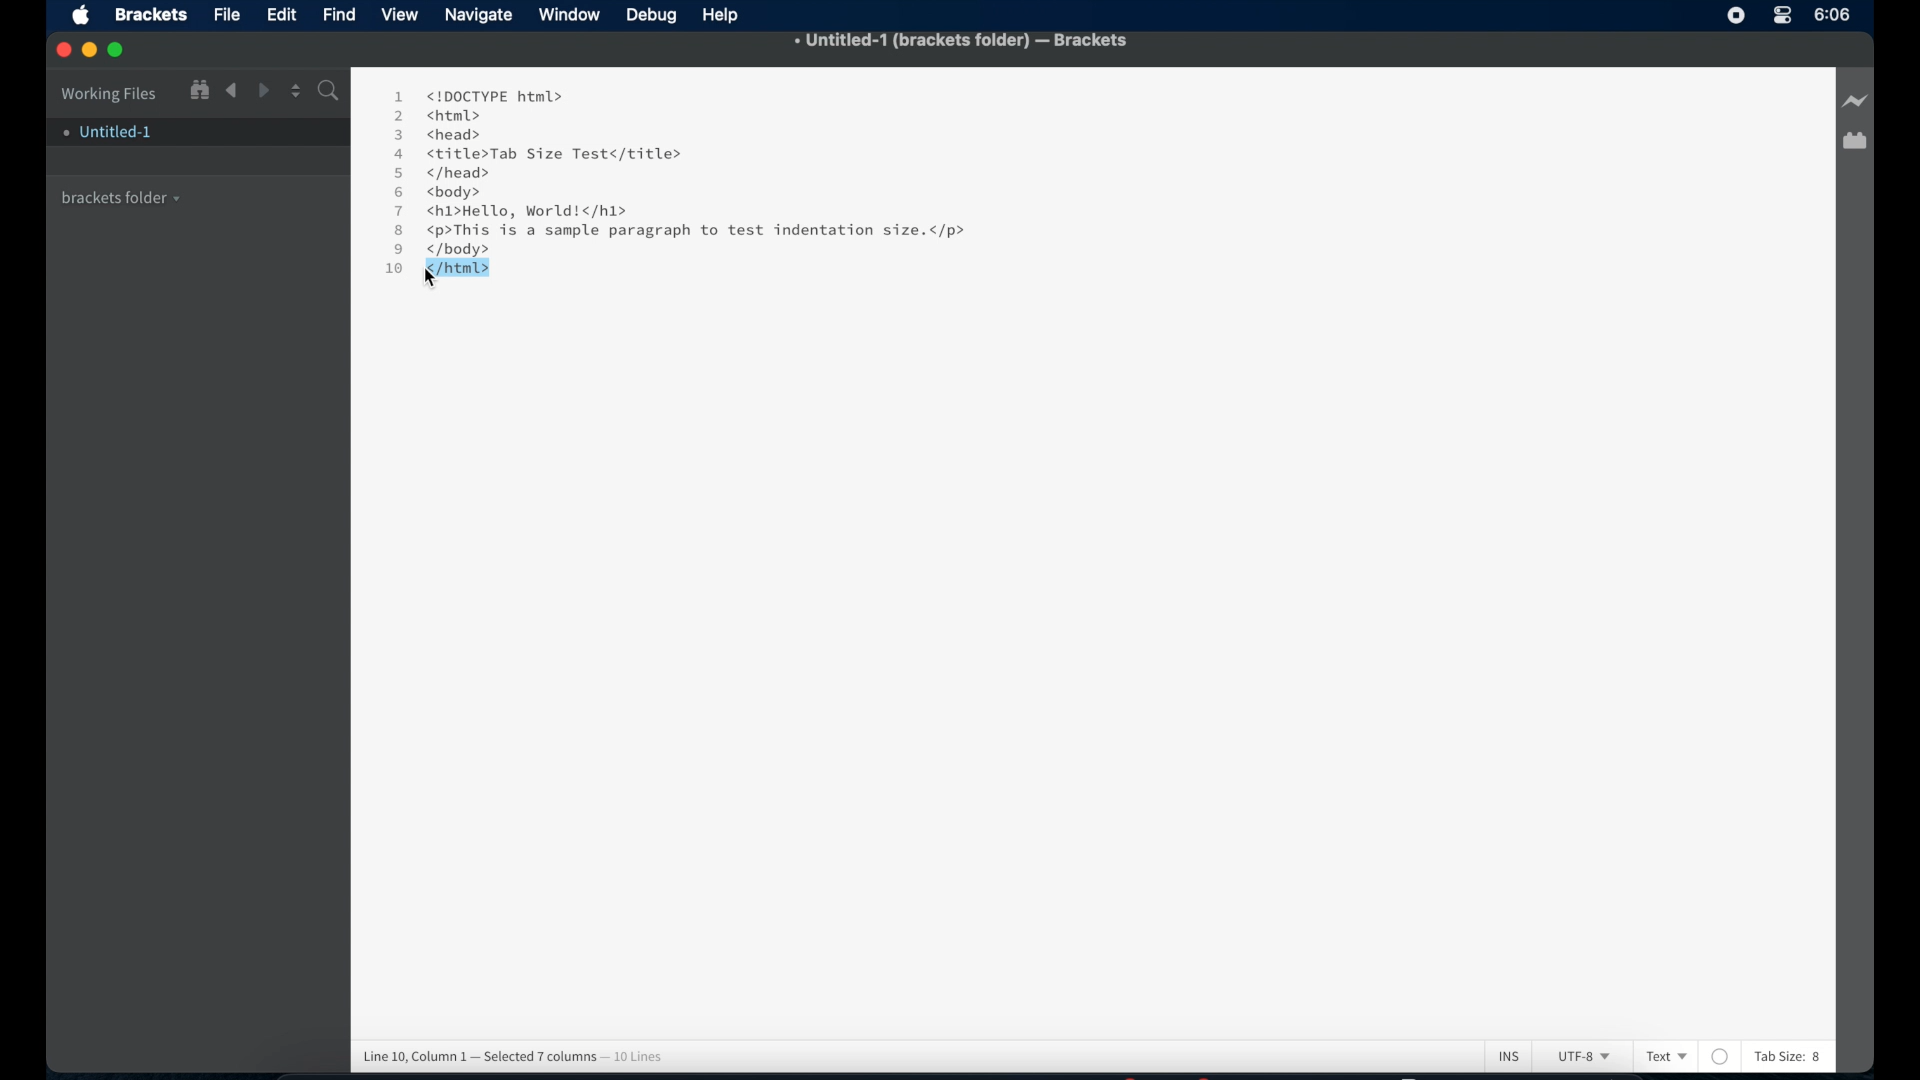 The height and width of the screenshot is (1080, 1920). I want to click on Maximize, so click(122, 50).